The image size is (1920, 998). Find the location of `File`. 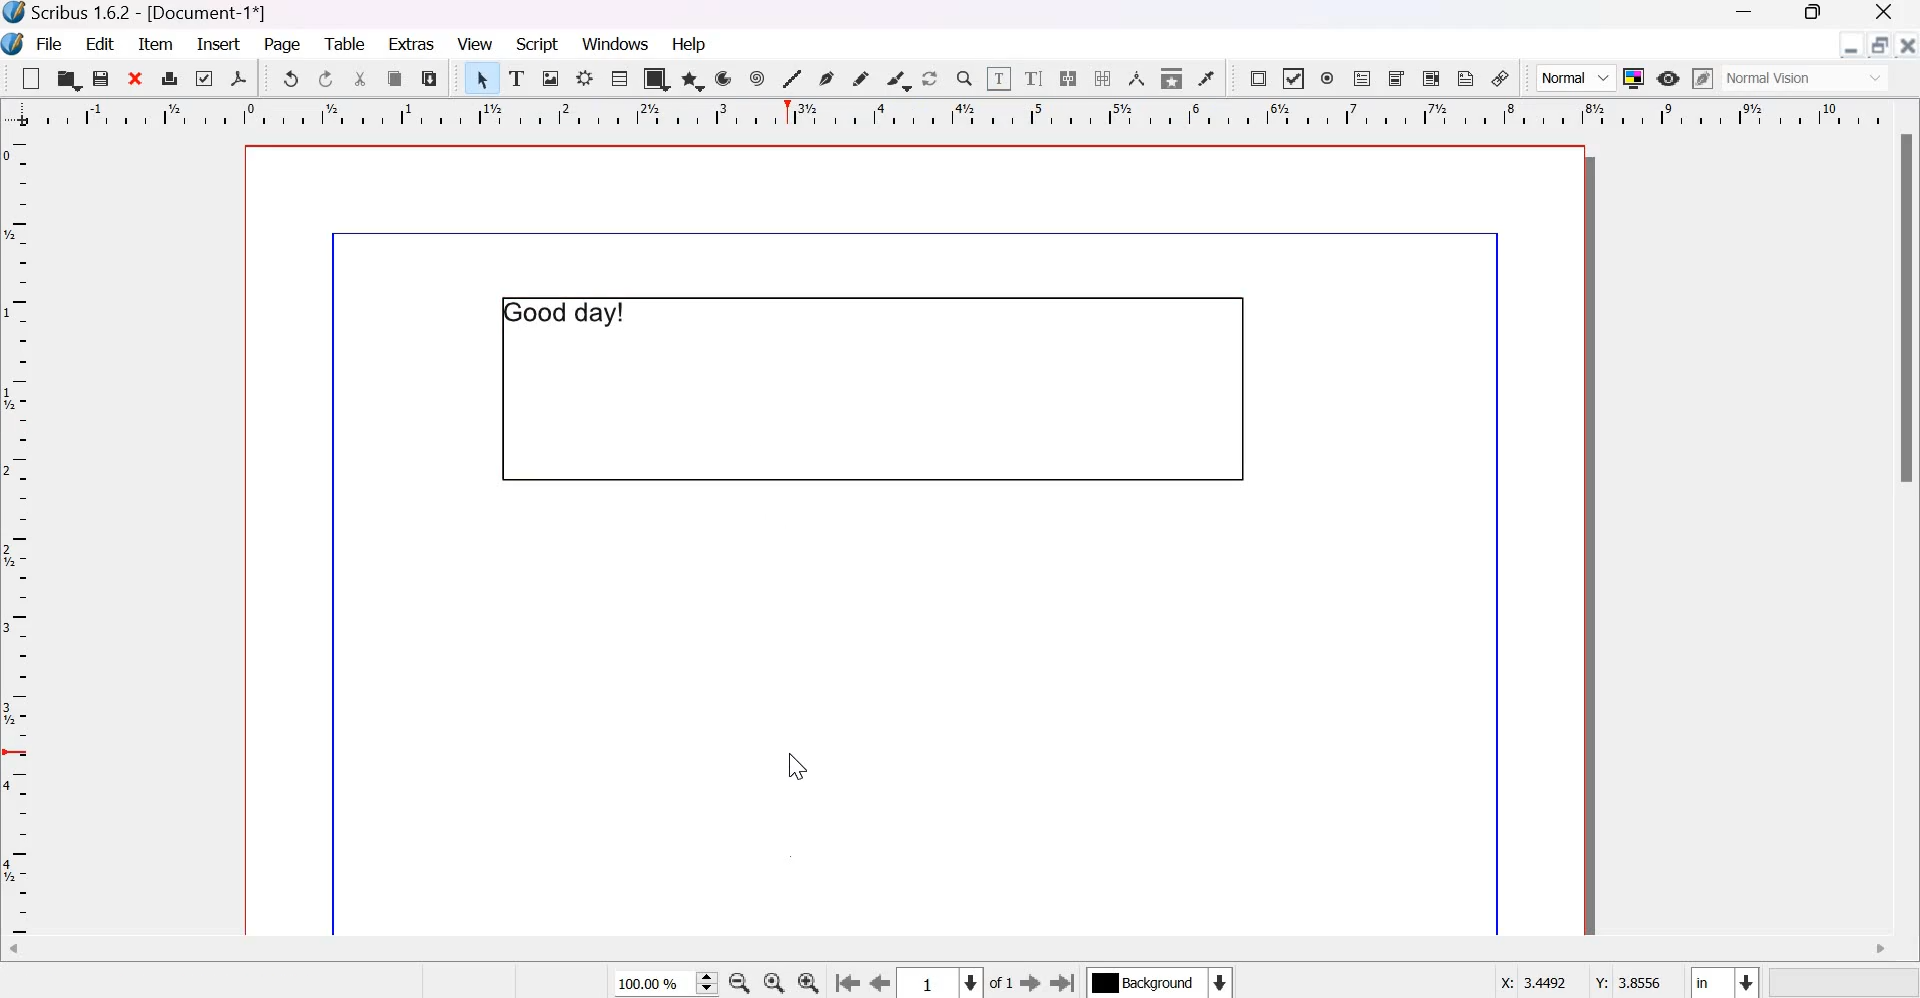

File is located at coordinates (47, 45).